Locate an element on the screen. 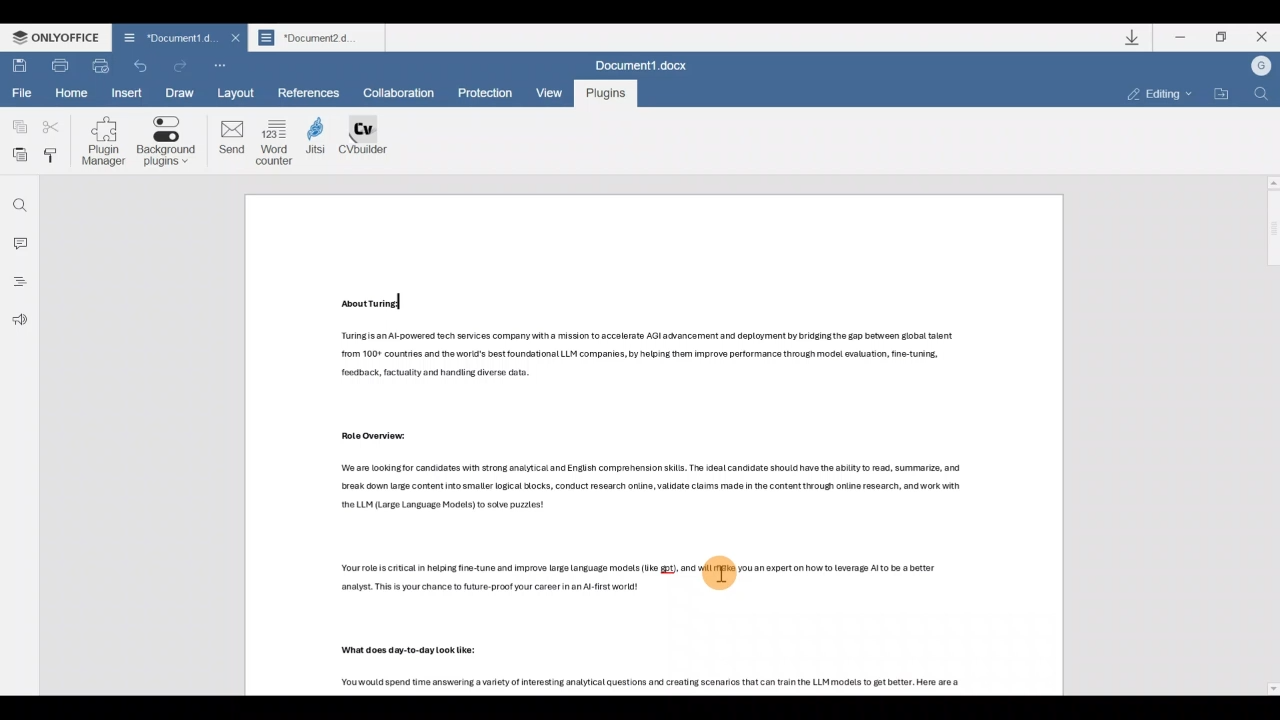  Insert is located at coordinates (124, 93).